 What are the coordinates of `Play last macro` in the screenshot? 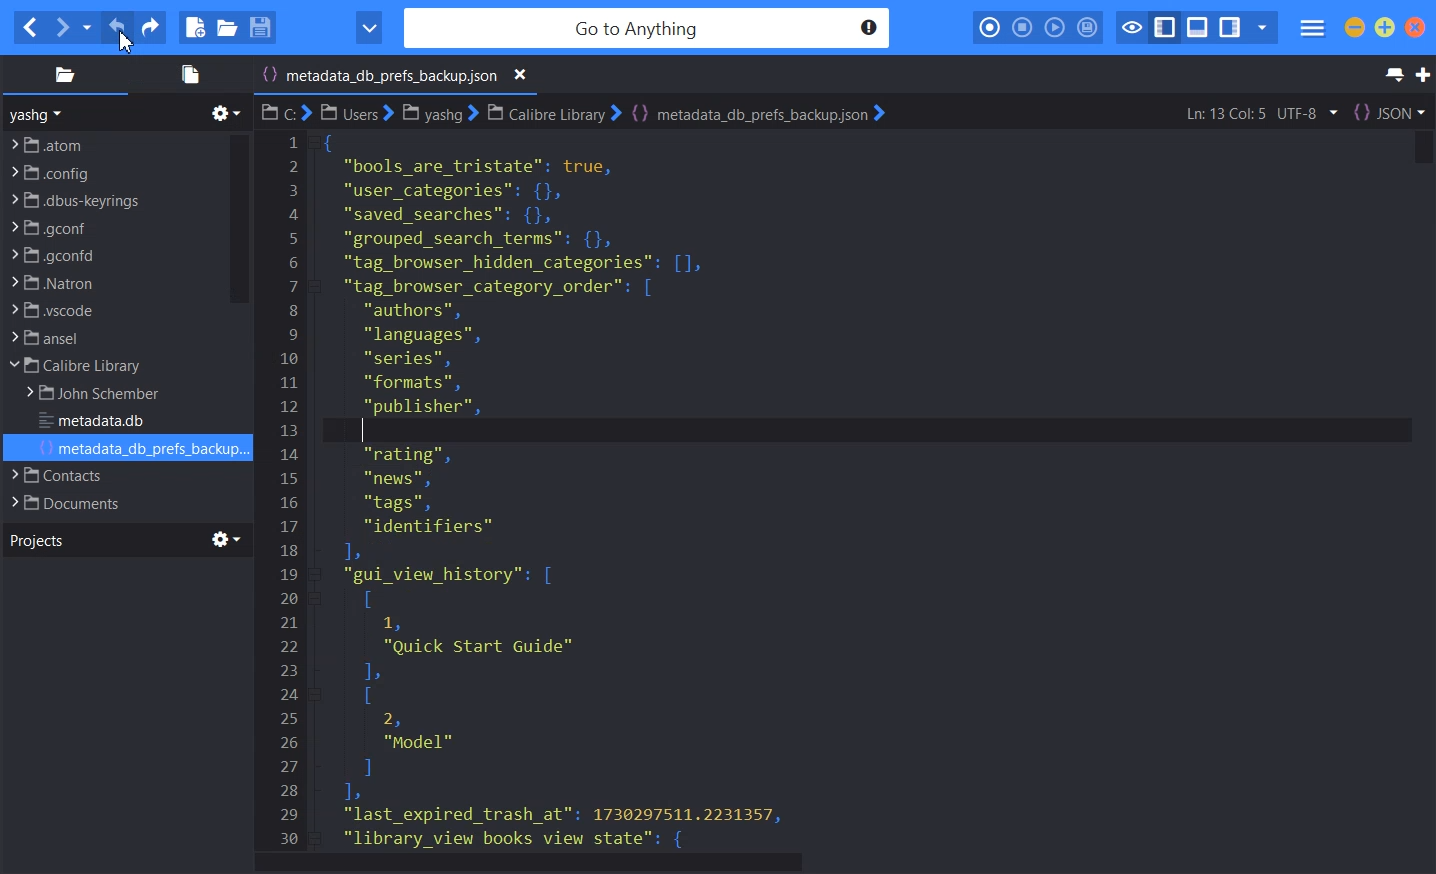 It's located at (1054, 28).